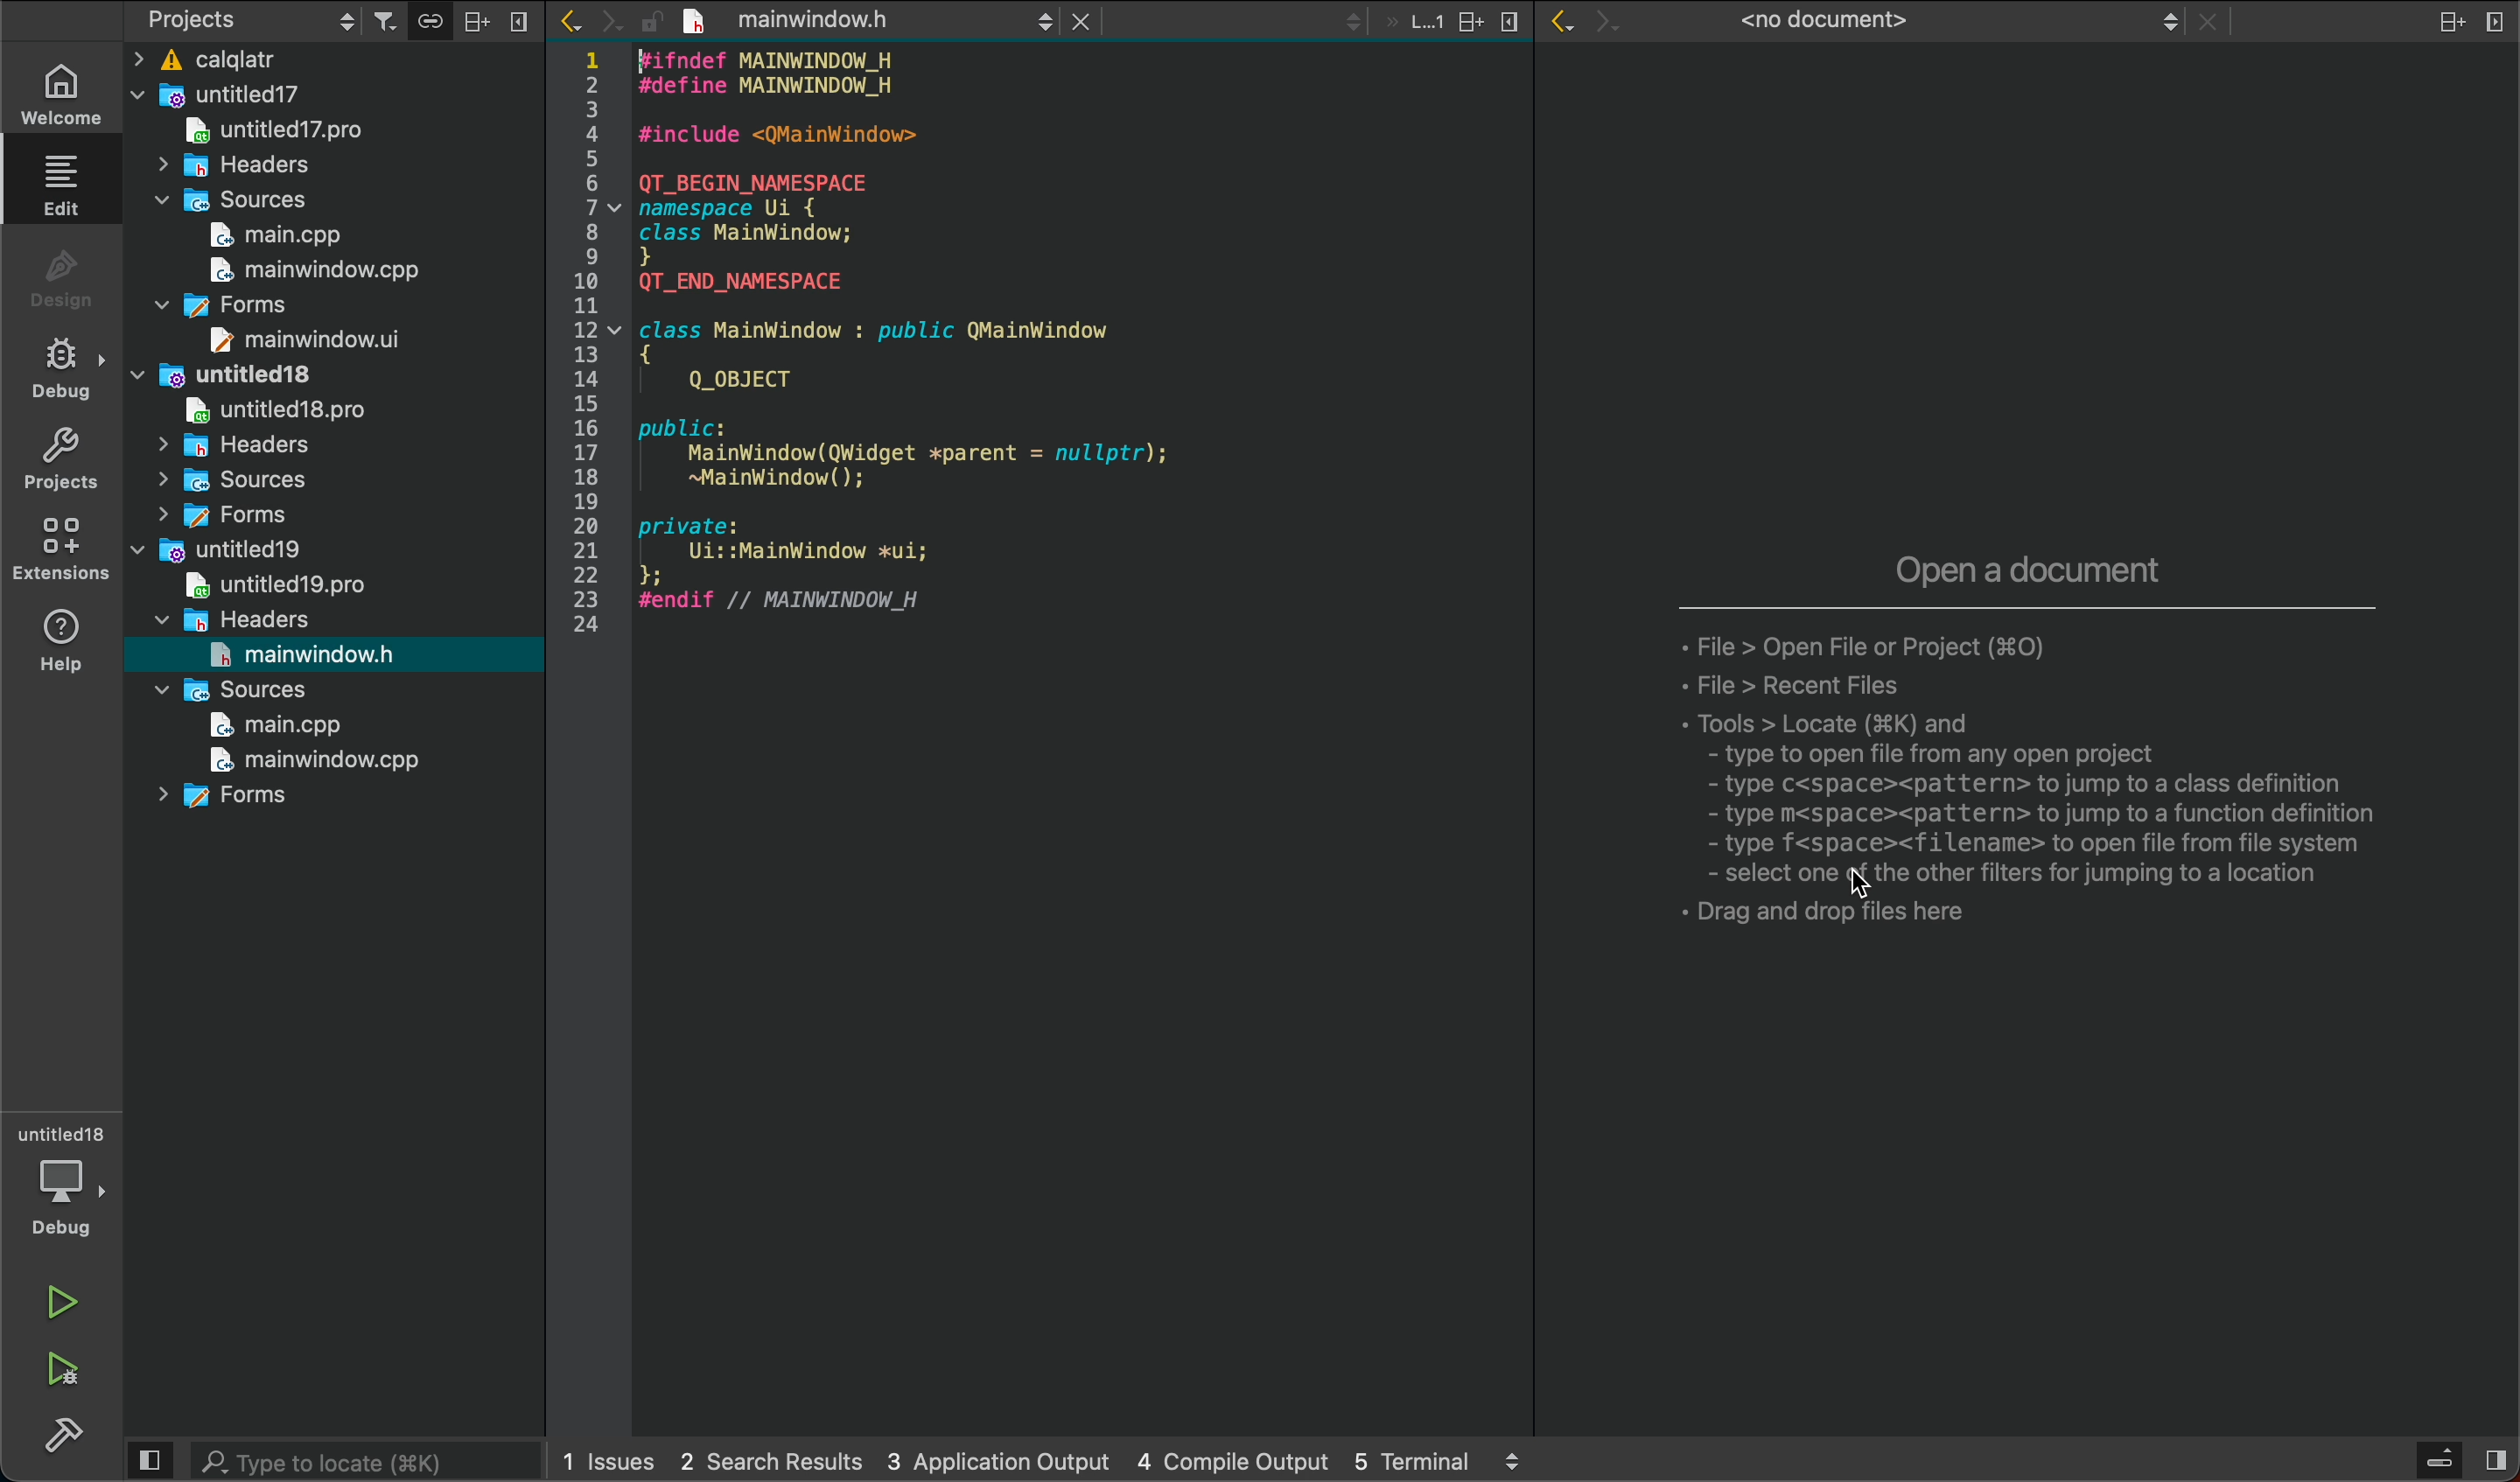 This screenshot has width=2520, height=1482. I want to click on close slide bar, so click(503, 22).